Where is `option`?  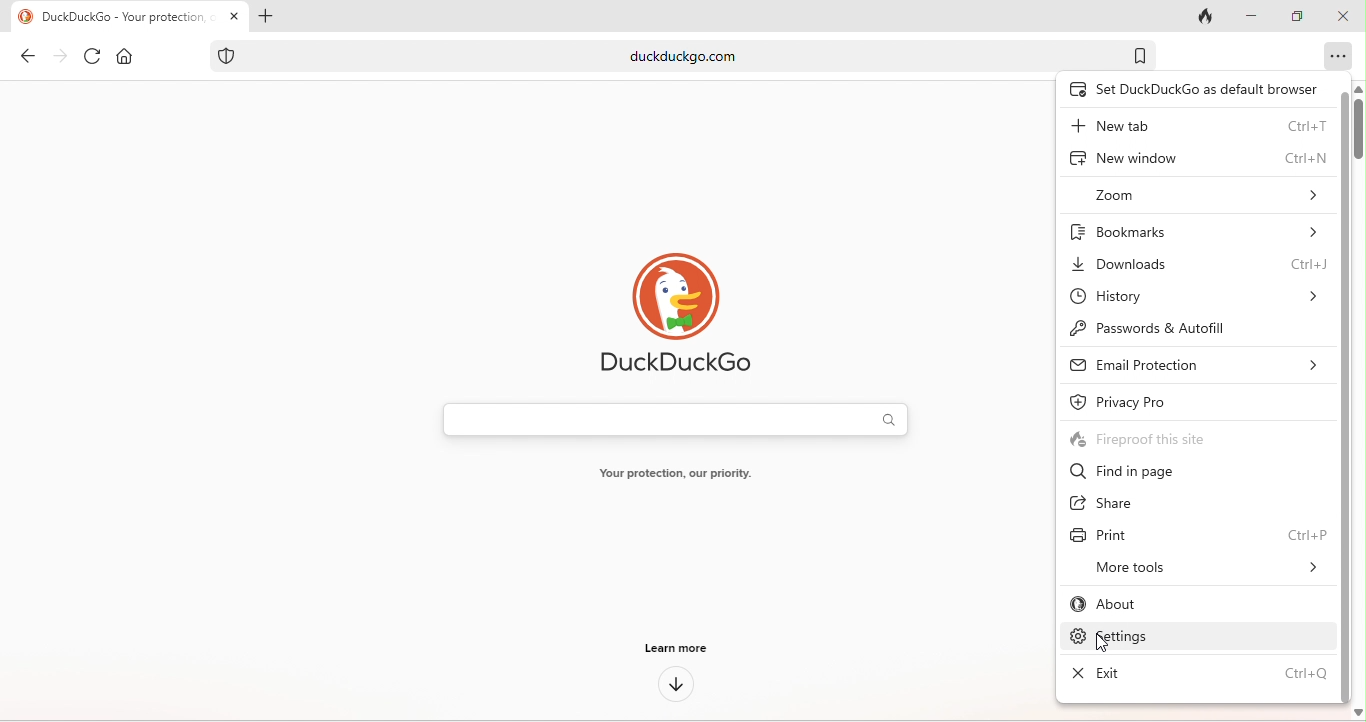
option is located at coordinates (1343, 55).